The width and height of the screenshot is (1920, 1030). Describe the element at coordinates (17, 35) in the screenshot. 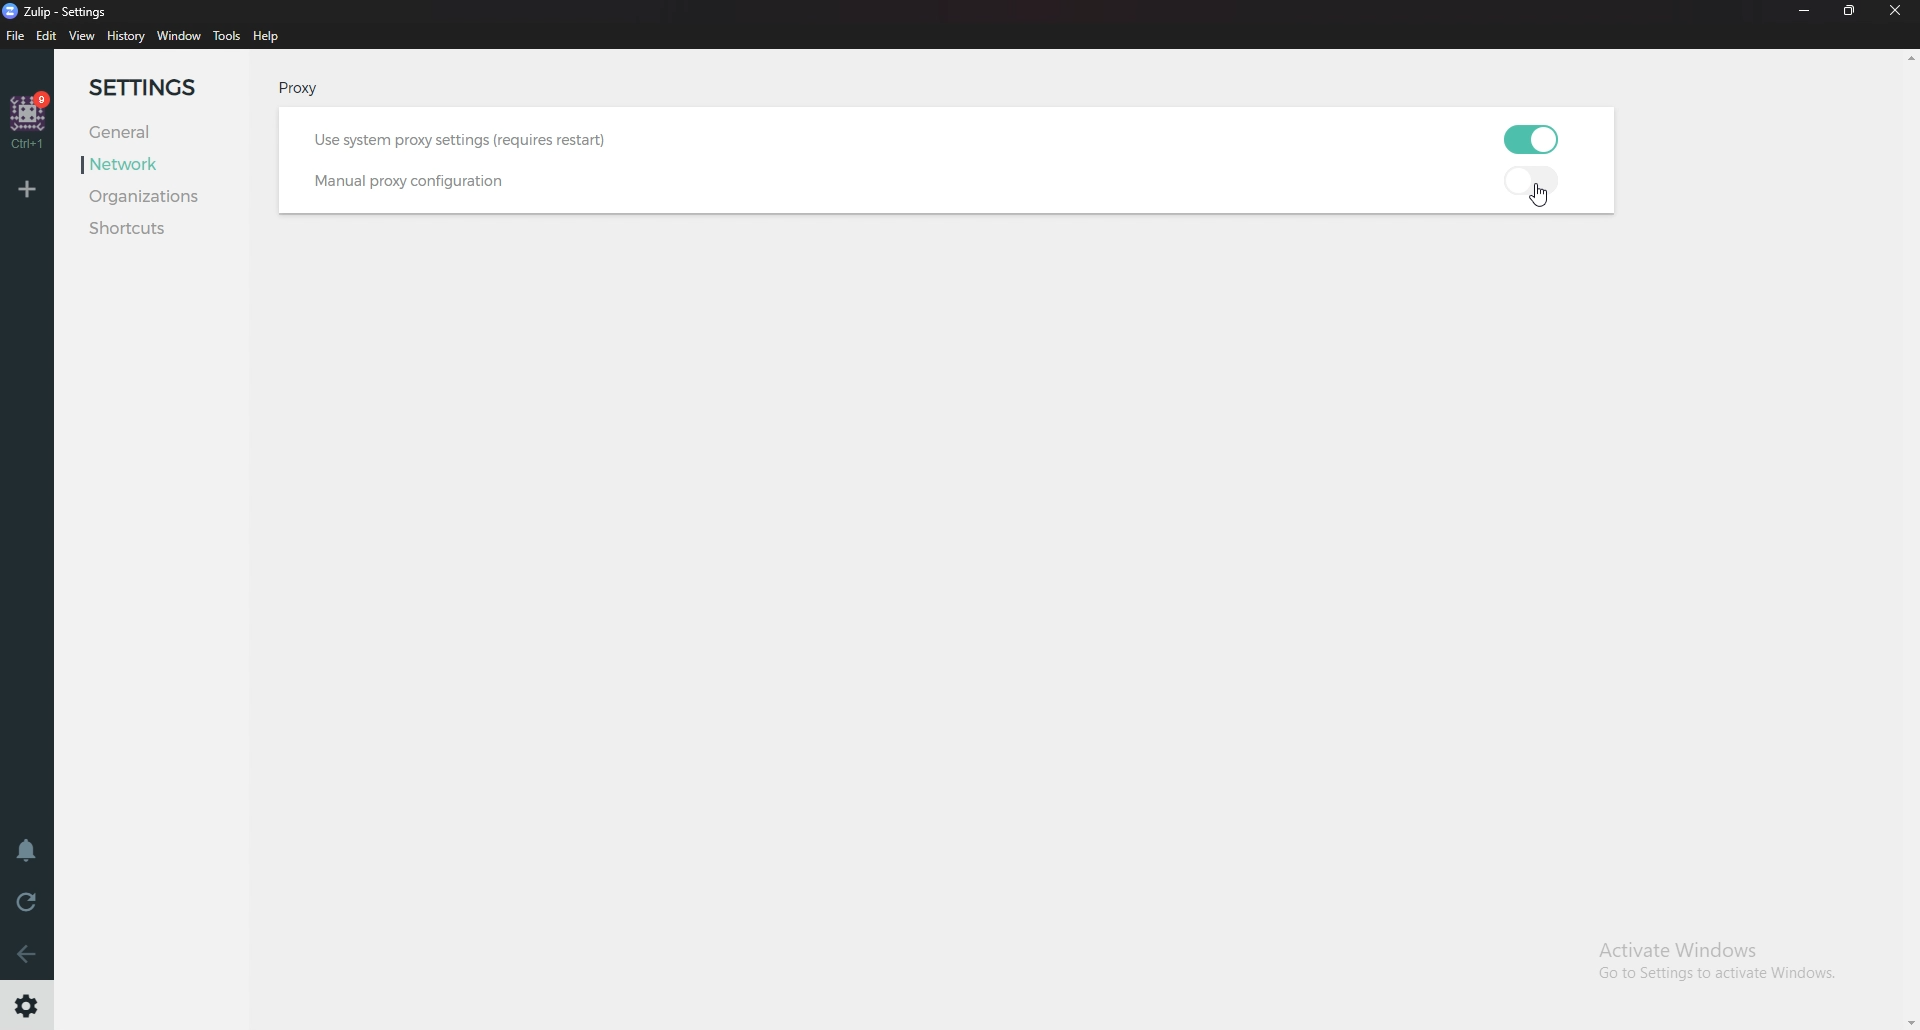

I see `file` at that location.